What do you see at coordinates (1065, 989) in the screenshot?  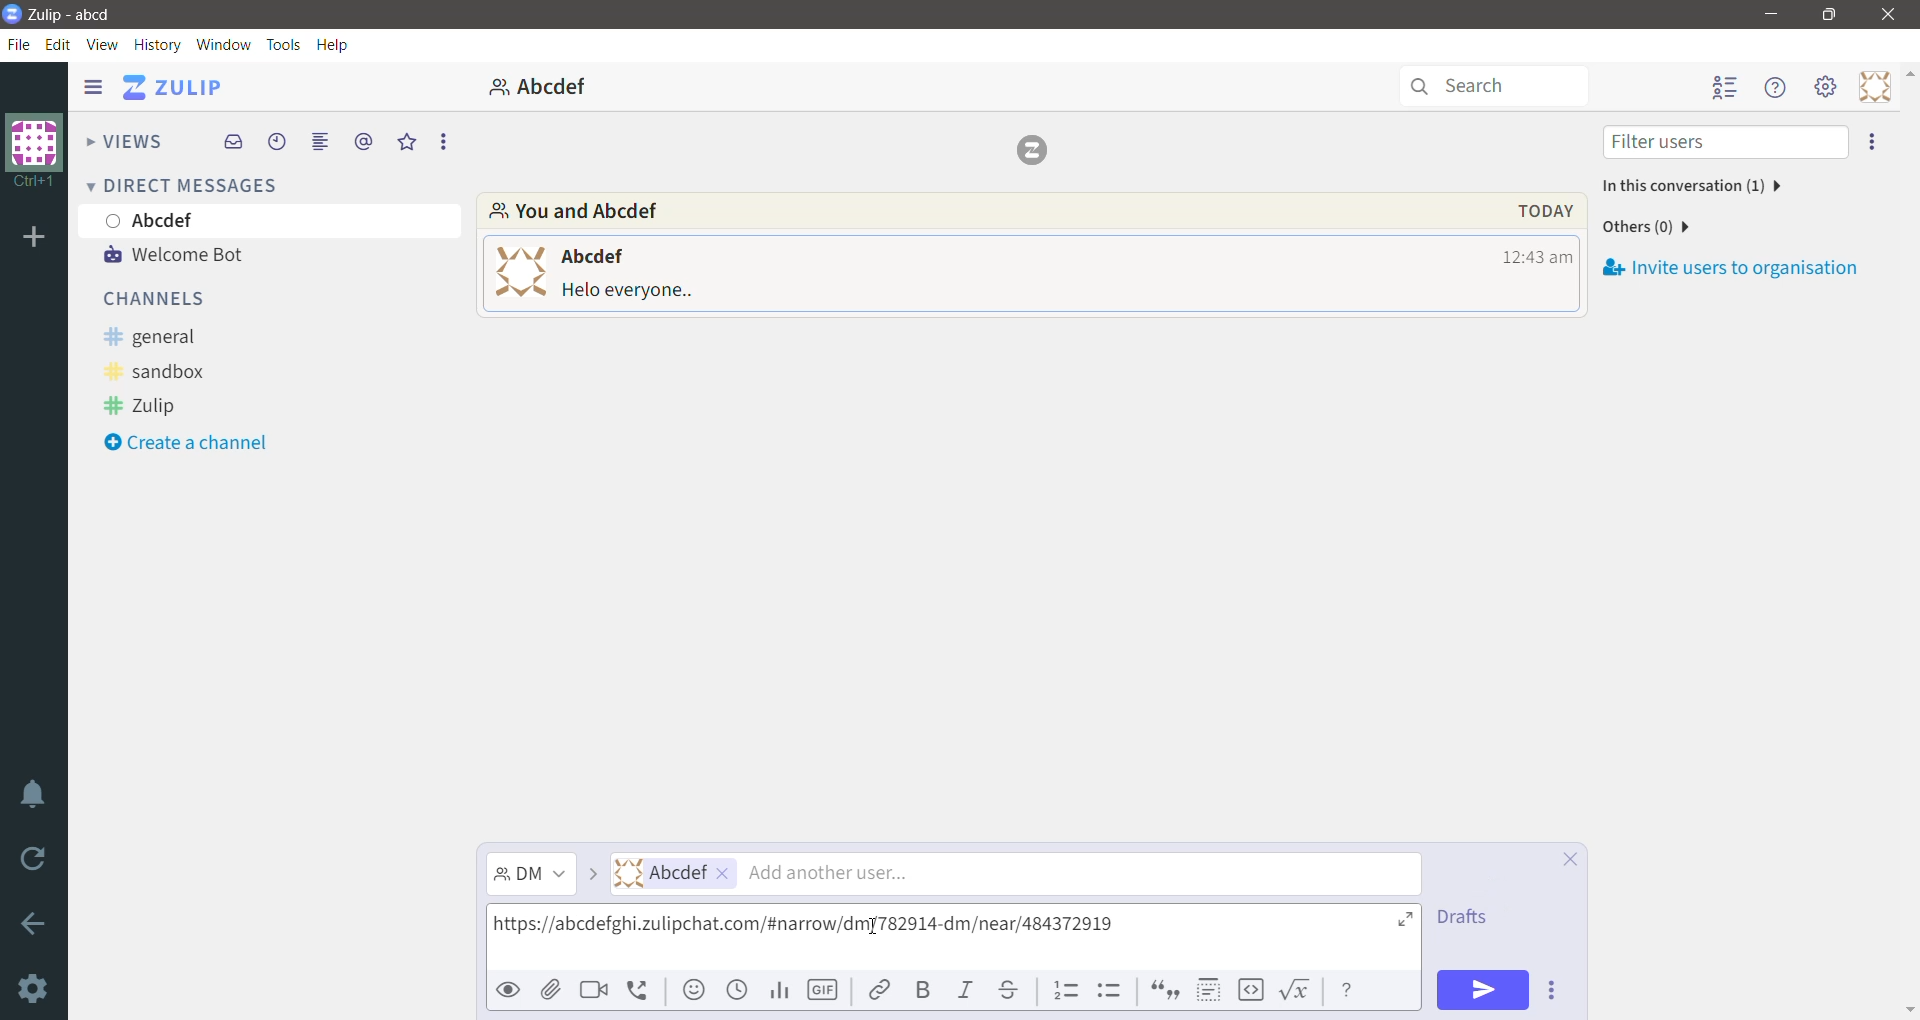 I see `Numbered list` at bounding box center [1065, 989].